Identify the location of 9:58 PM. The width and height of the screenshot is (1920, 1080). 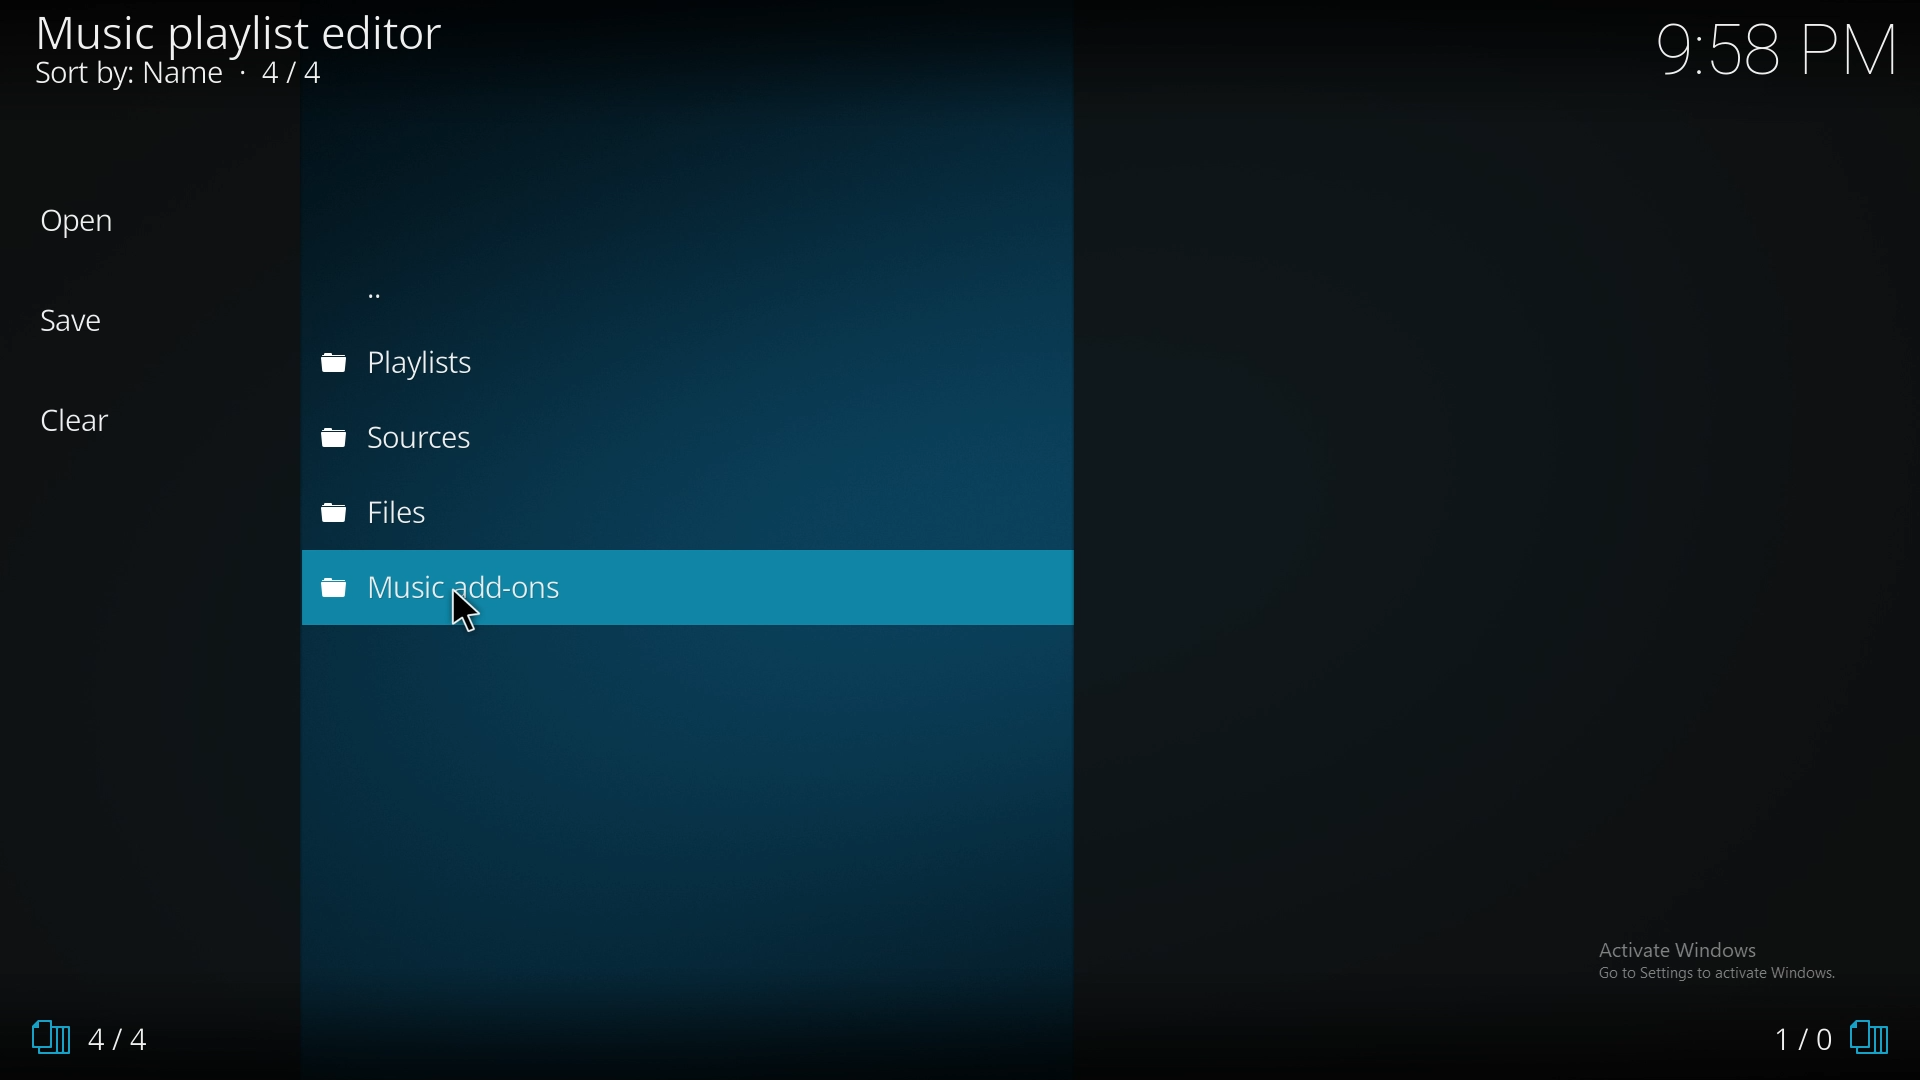
(1761, 55).